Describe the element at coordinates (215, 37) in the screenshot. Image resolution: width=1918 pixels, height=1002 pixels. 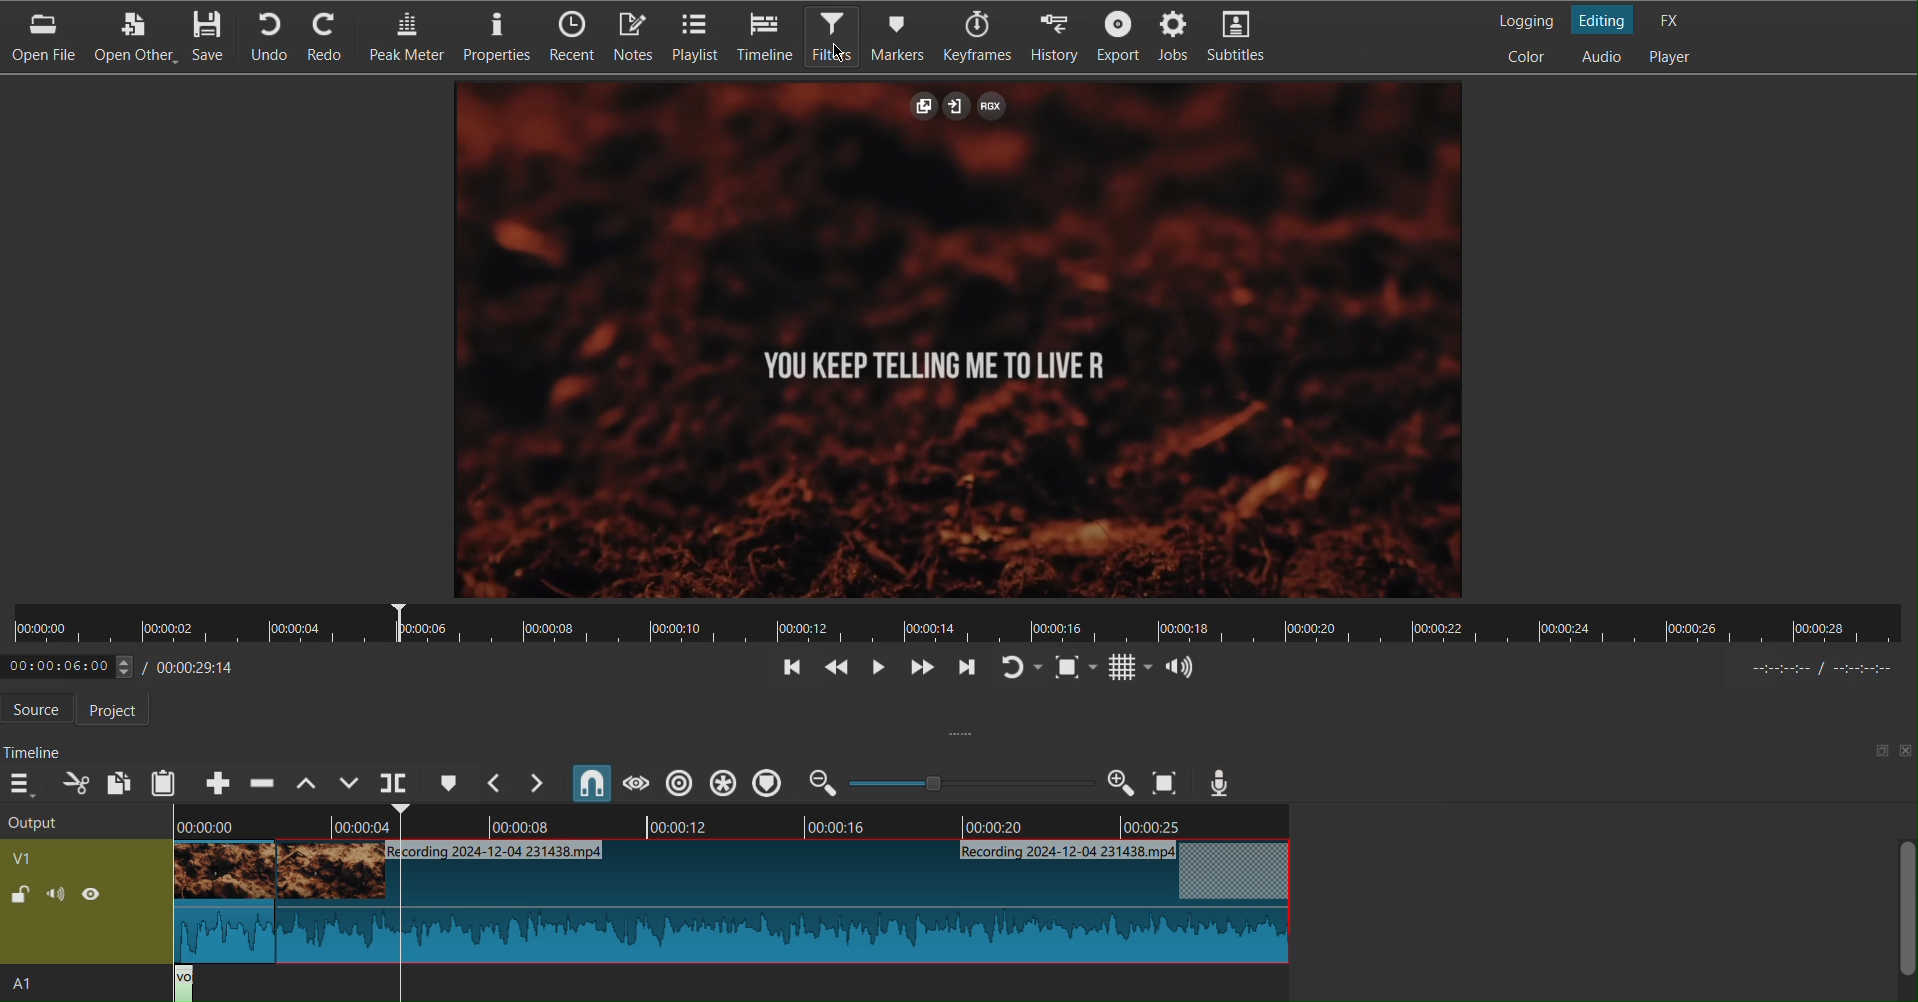
I see `Save` at that location.